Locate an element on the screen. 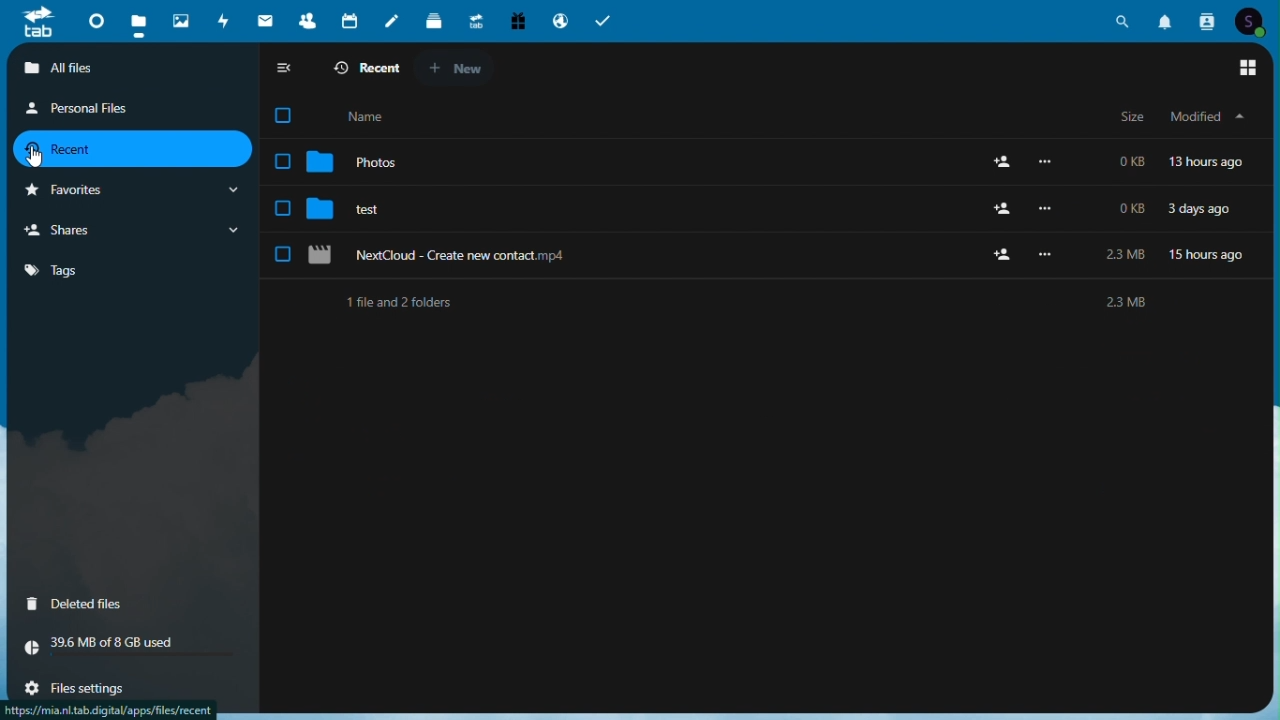 The width and height of the screenshot is (1280, 720). personal files is located at coordinates (111, 110).